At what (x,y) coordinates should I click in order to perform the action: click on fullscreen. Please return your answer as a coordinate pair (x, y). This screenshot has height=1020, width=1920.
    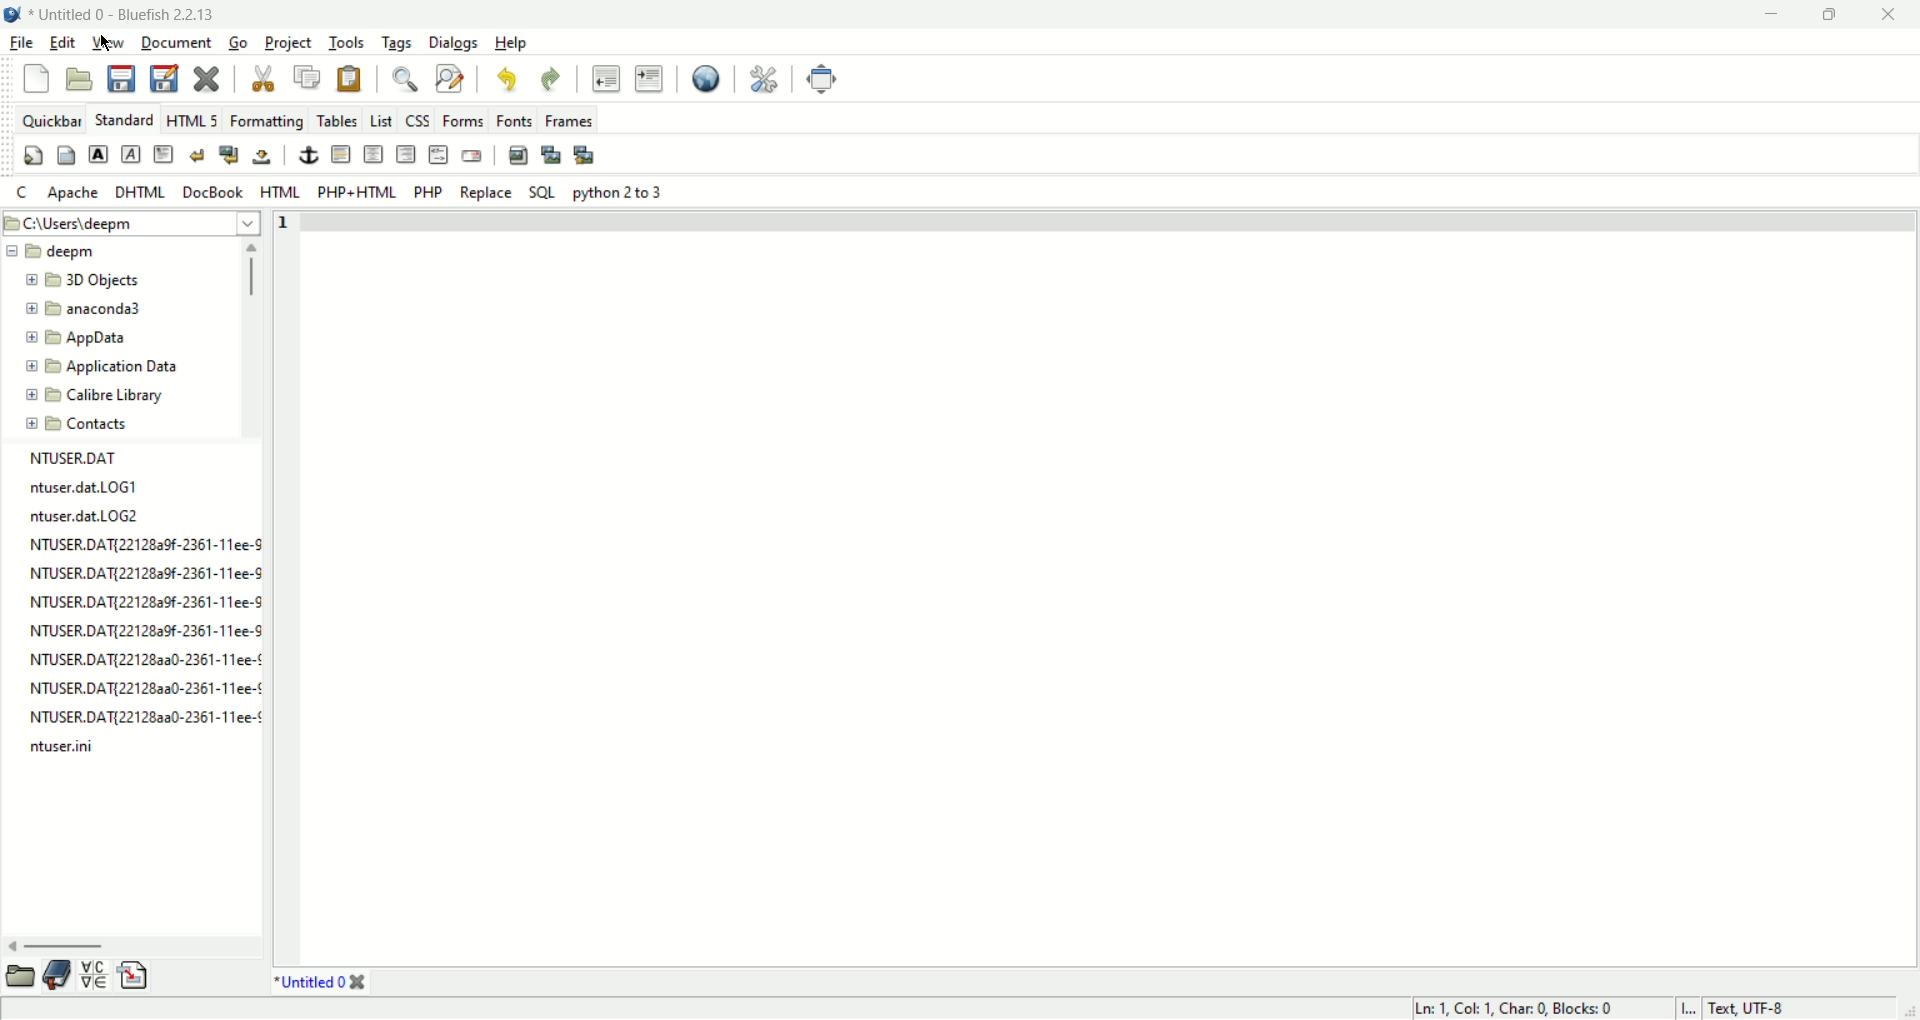
    Looking at the image, I should click on (820, 78).